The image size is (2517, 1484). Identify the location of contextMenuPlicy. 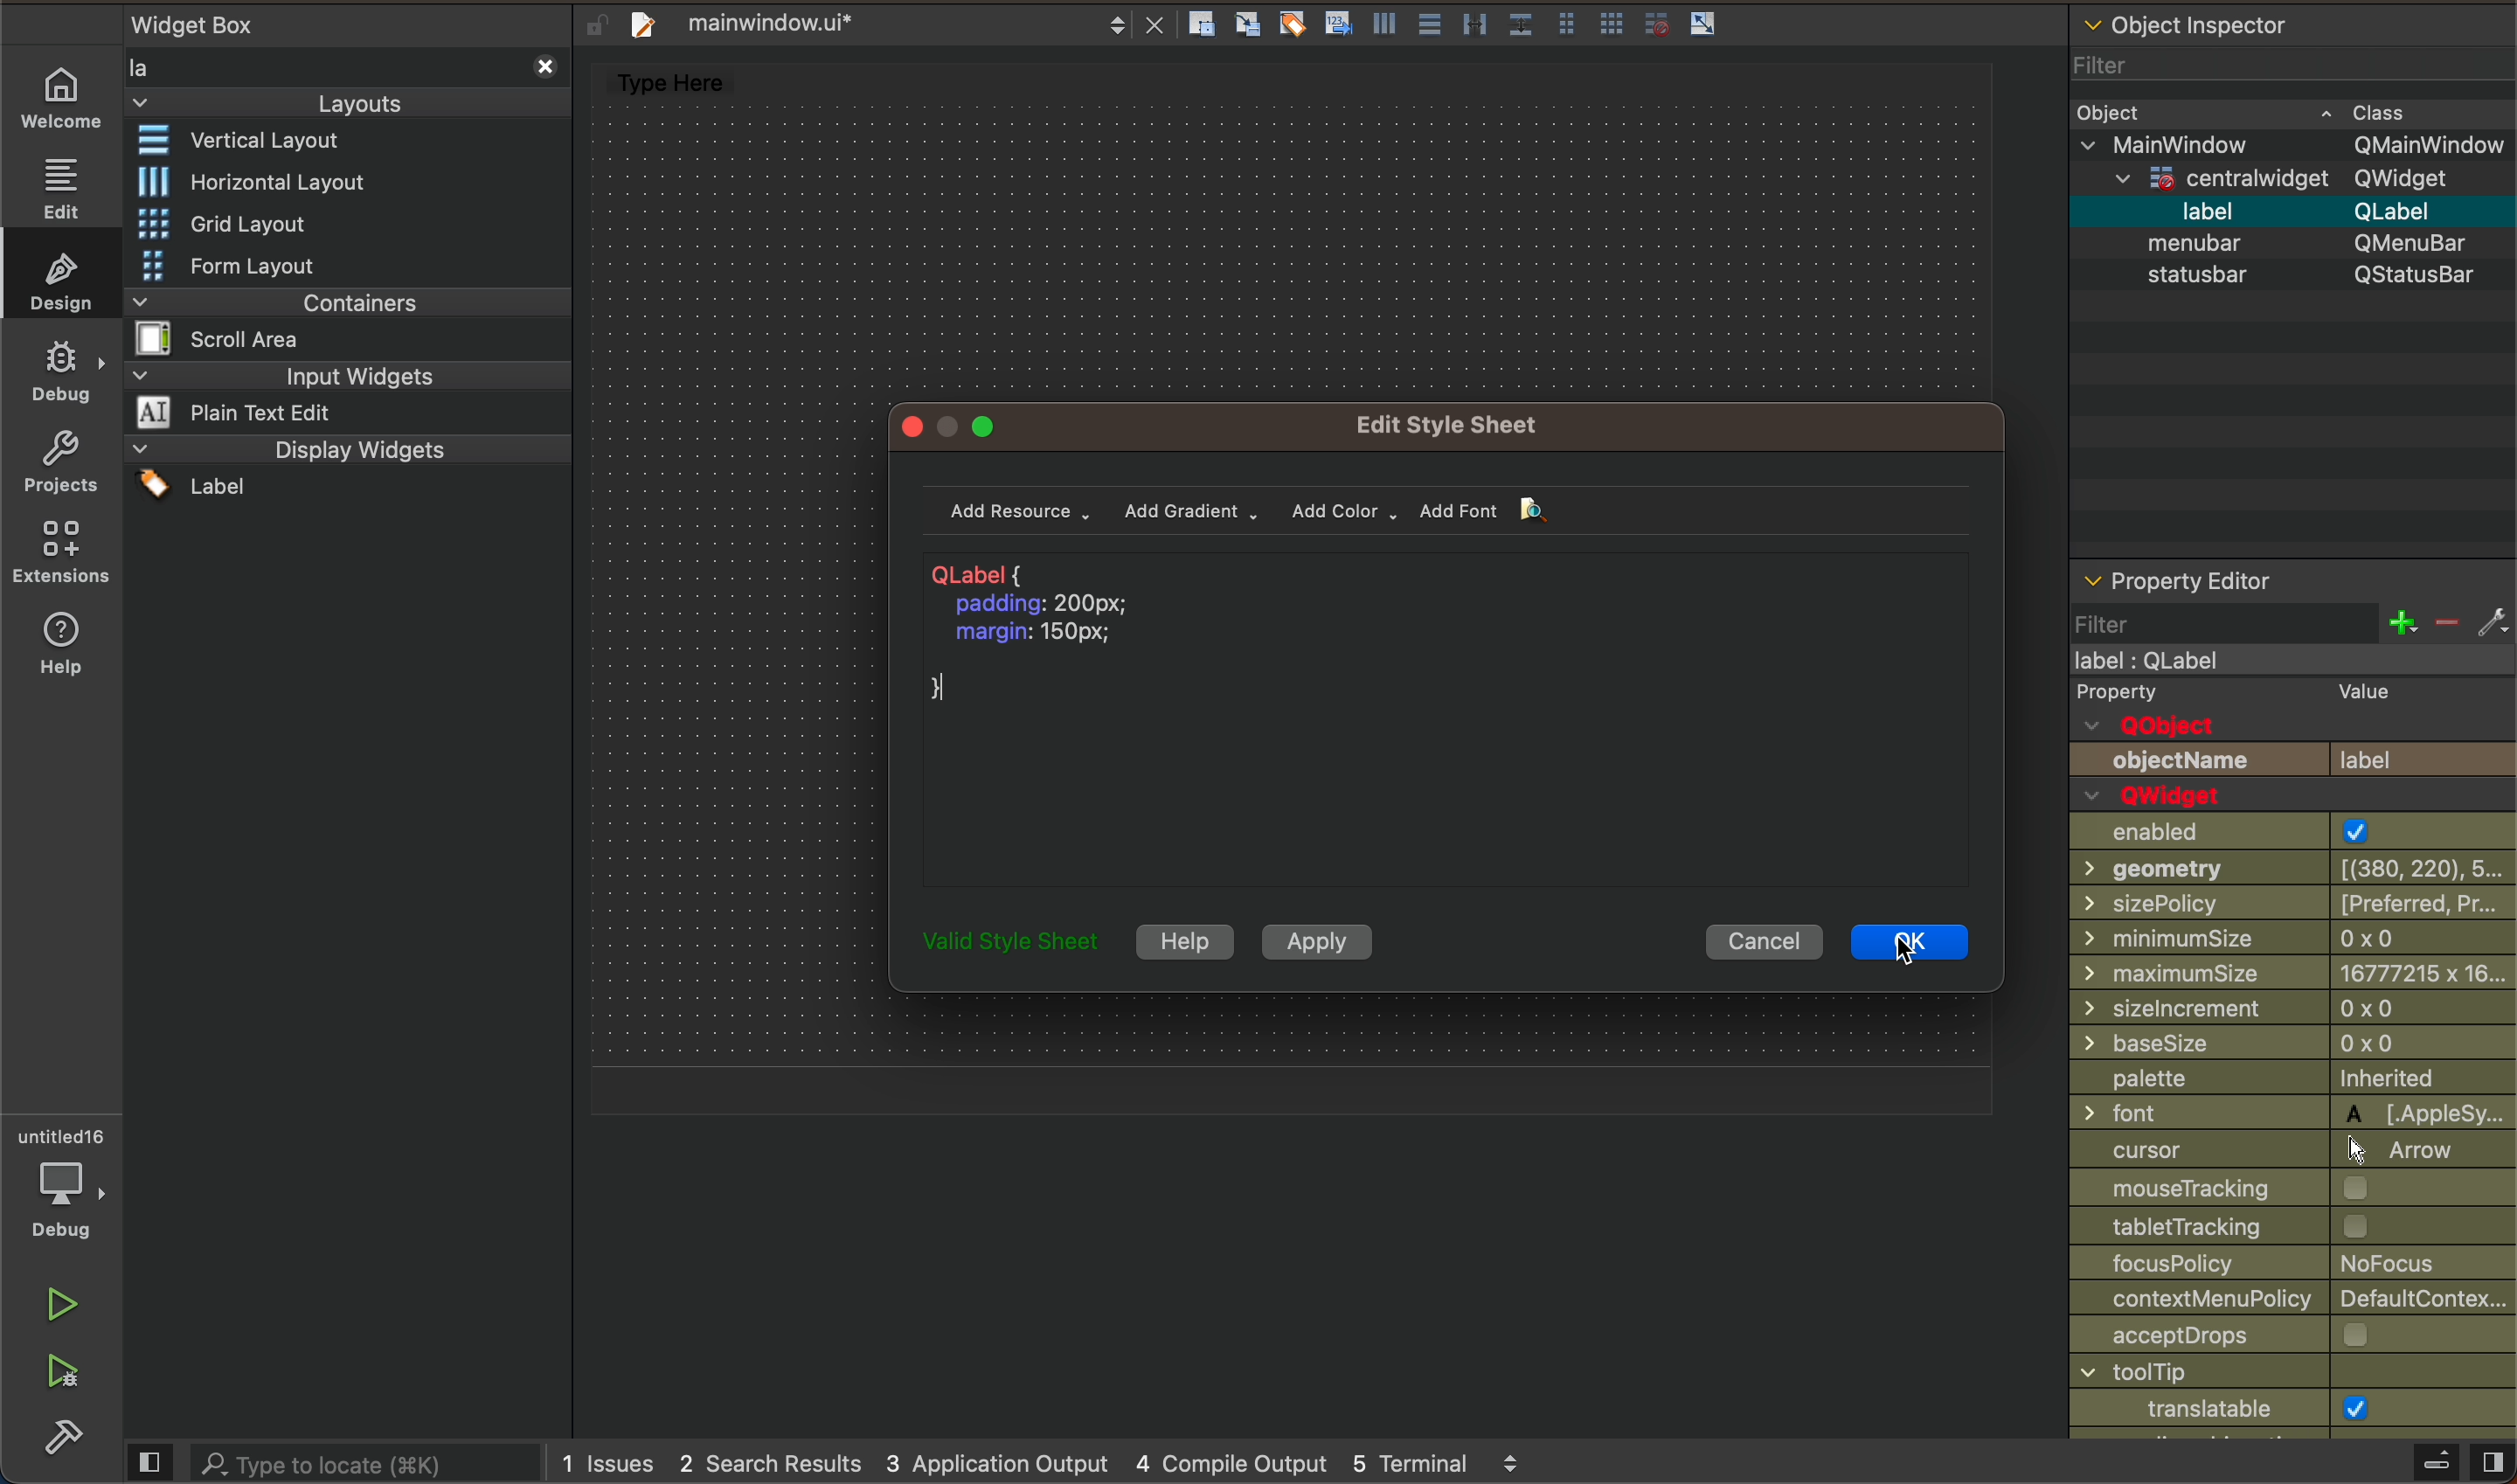
(2294, 1301).